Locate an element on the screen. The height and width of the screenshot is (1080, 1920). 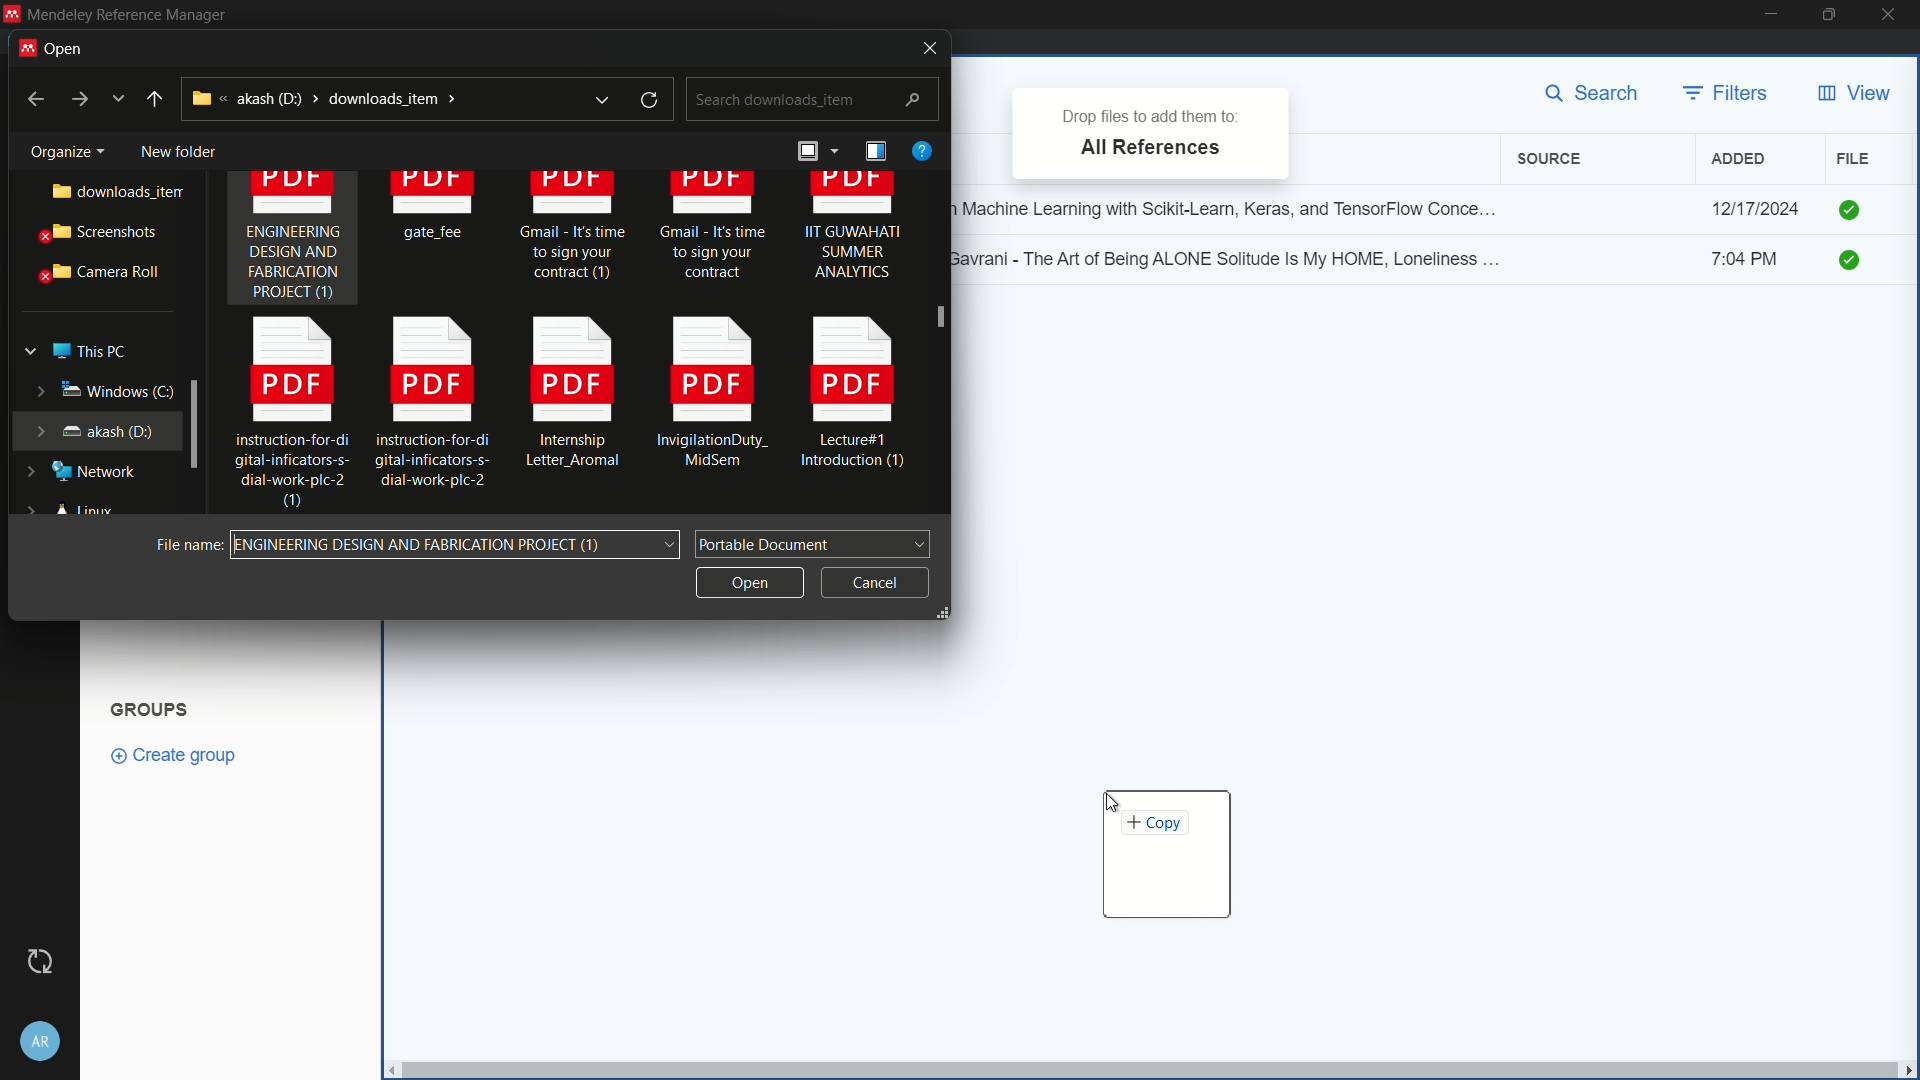
details is located at coordinates (875, 151).